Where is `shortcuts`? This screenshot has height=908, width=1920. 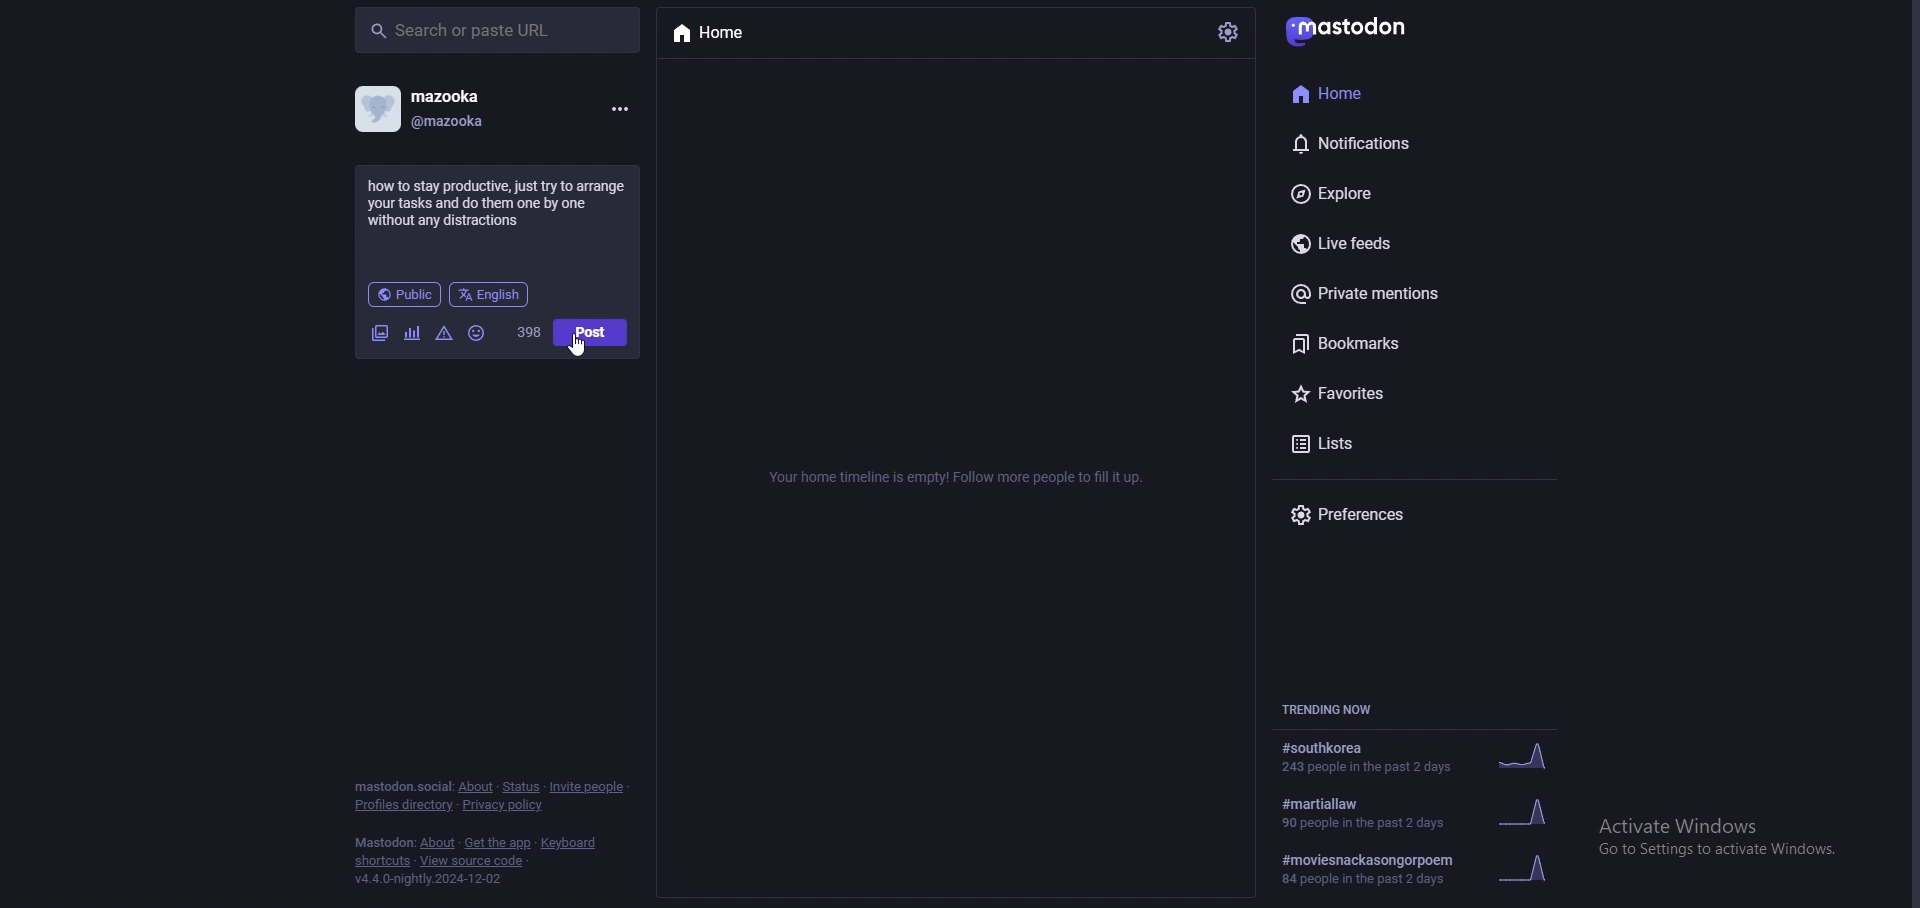
shortcuts is located at coordinates (383, 861).